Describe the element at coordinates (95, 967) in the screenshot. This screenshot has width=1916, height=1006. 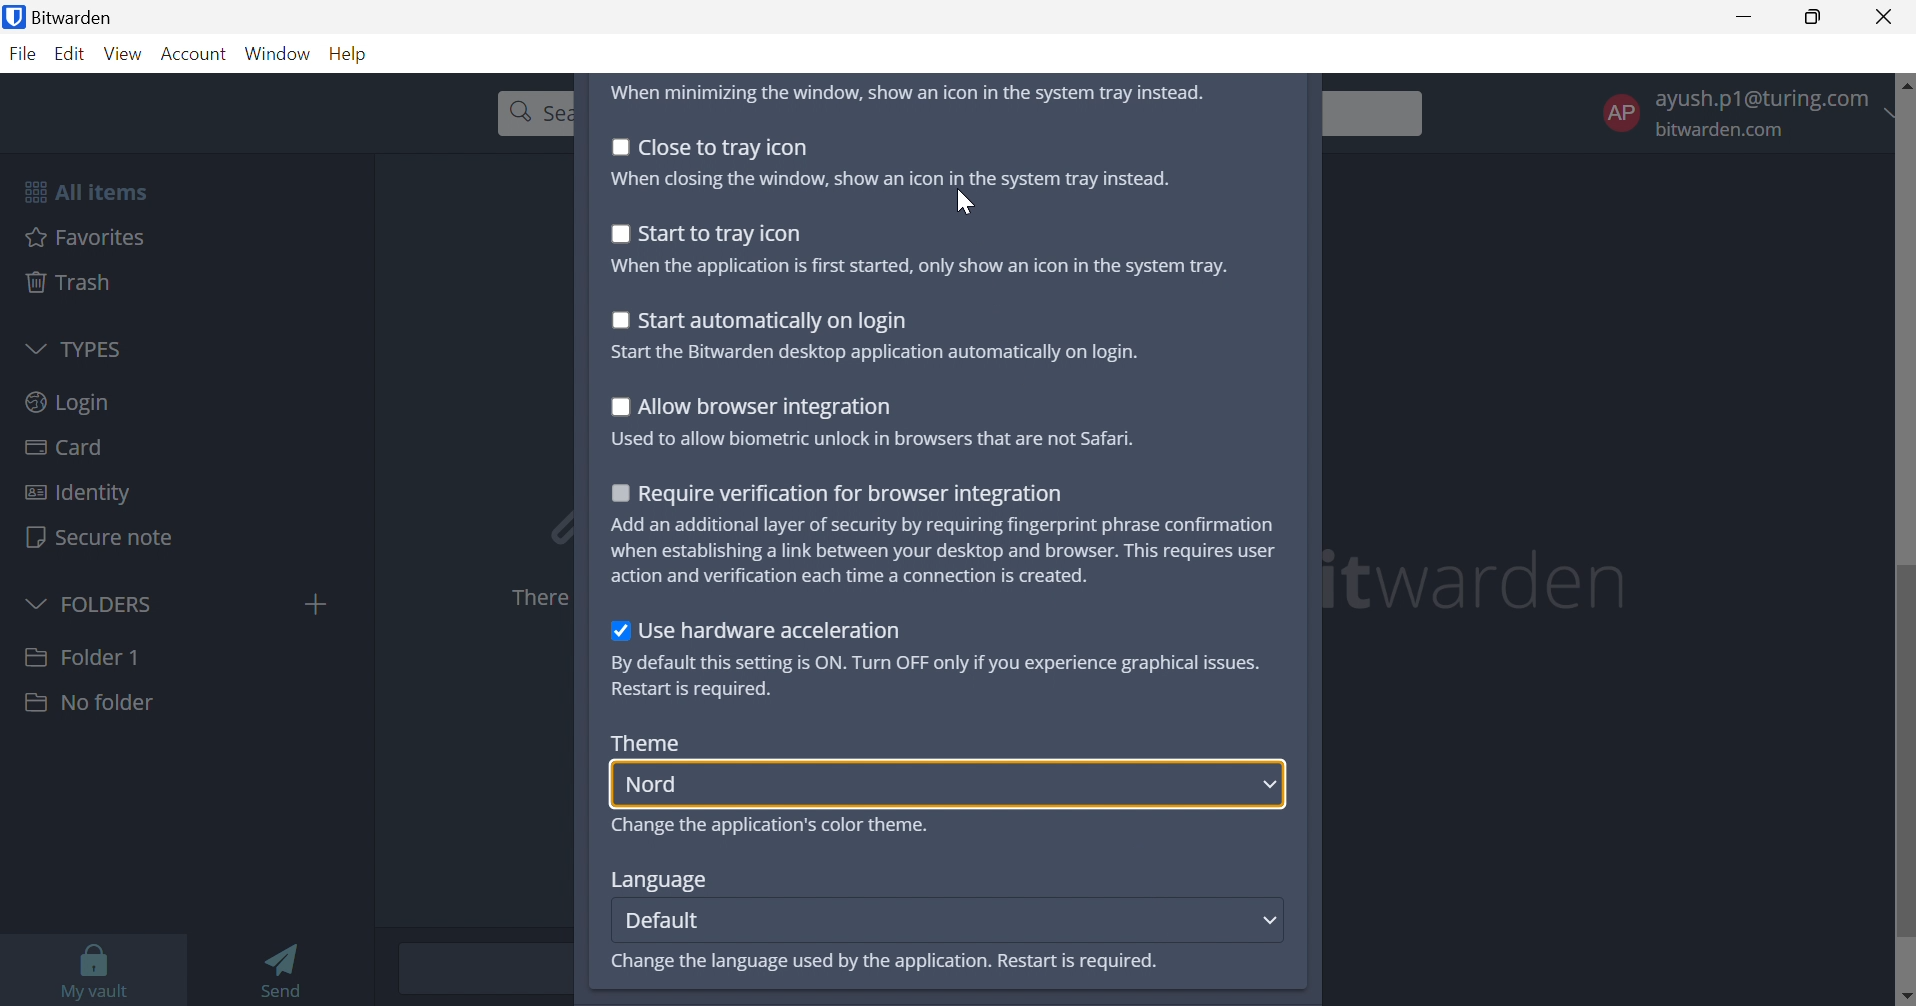
I see `My vault` at that location.